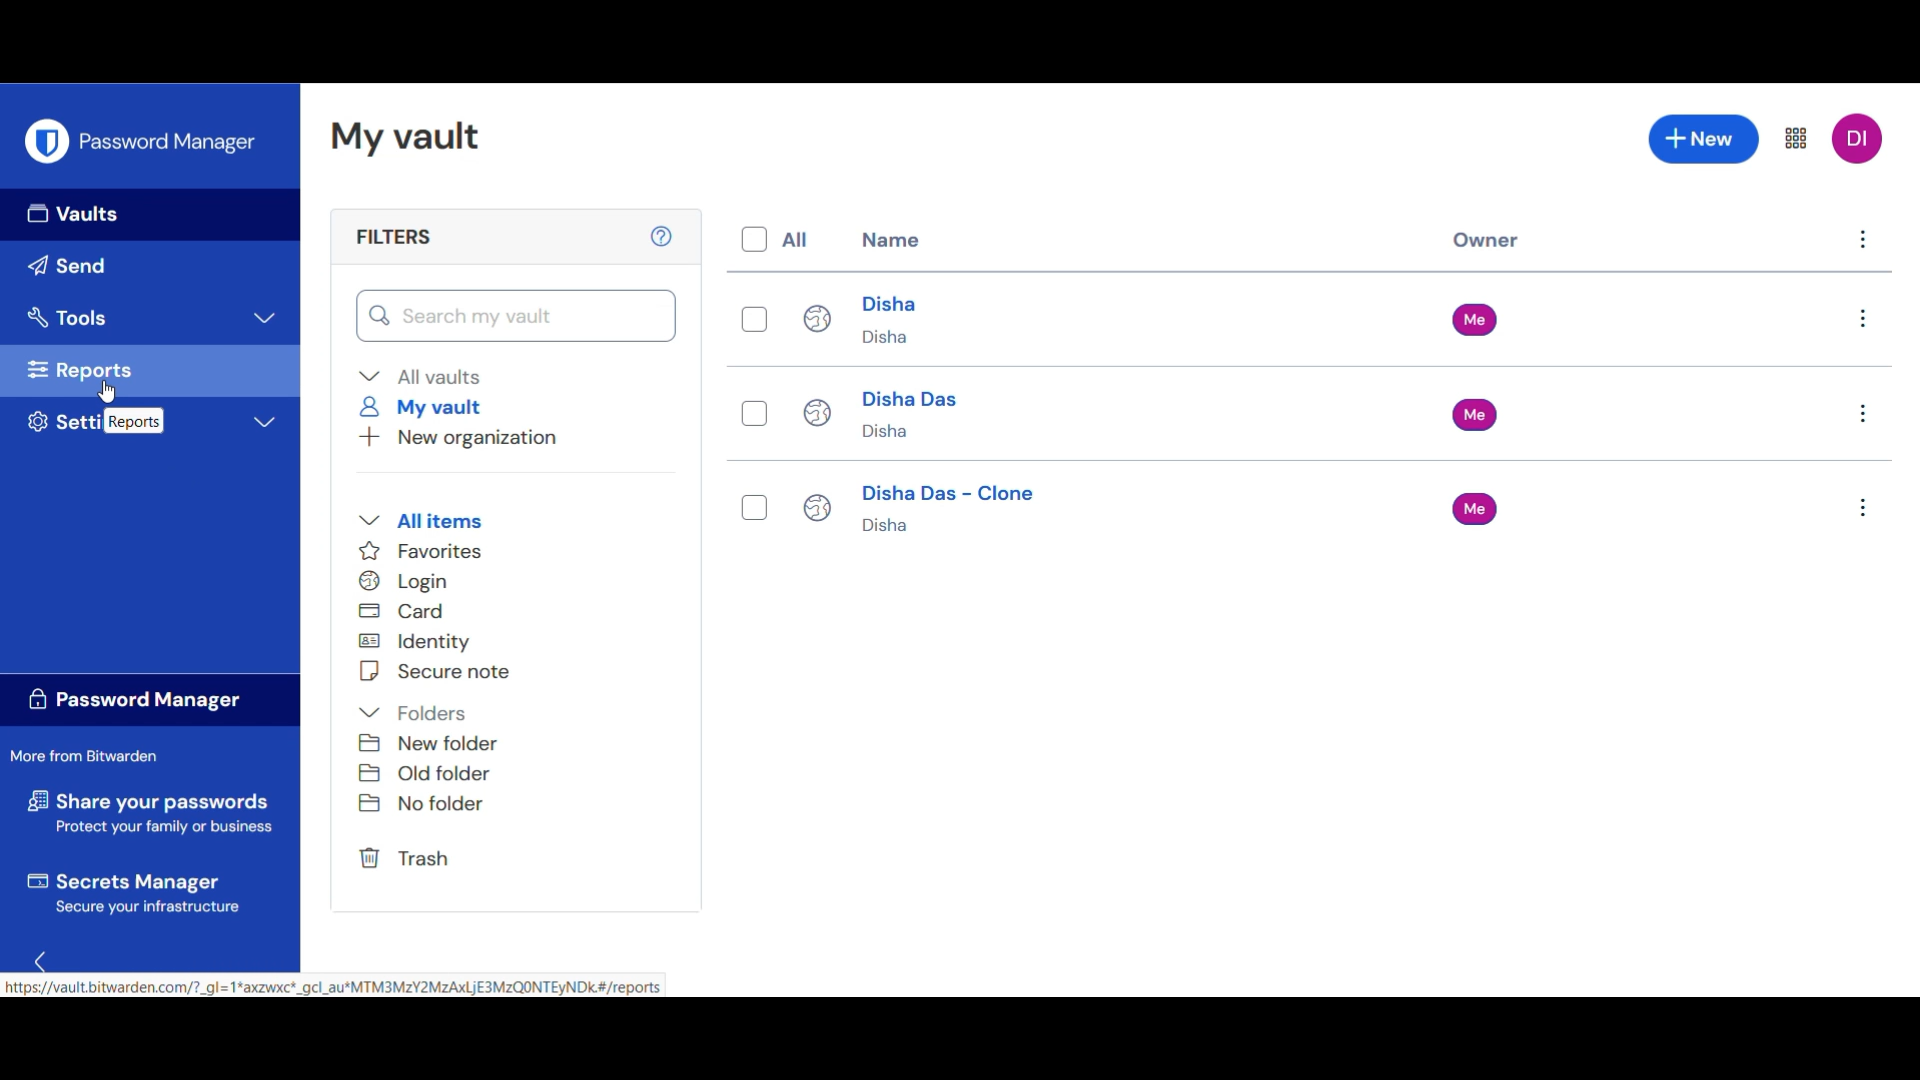  What do you see at coordinates (663, 236) in the screenshot?
I see `Learn more` at bounding box center [663, 236].